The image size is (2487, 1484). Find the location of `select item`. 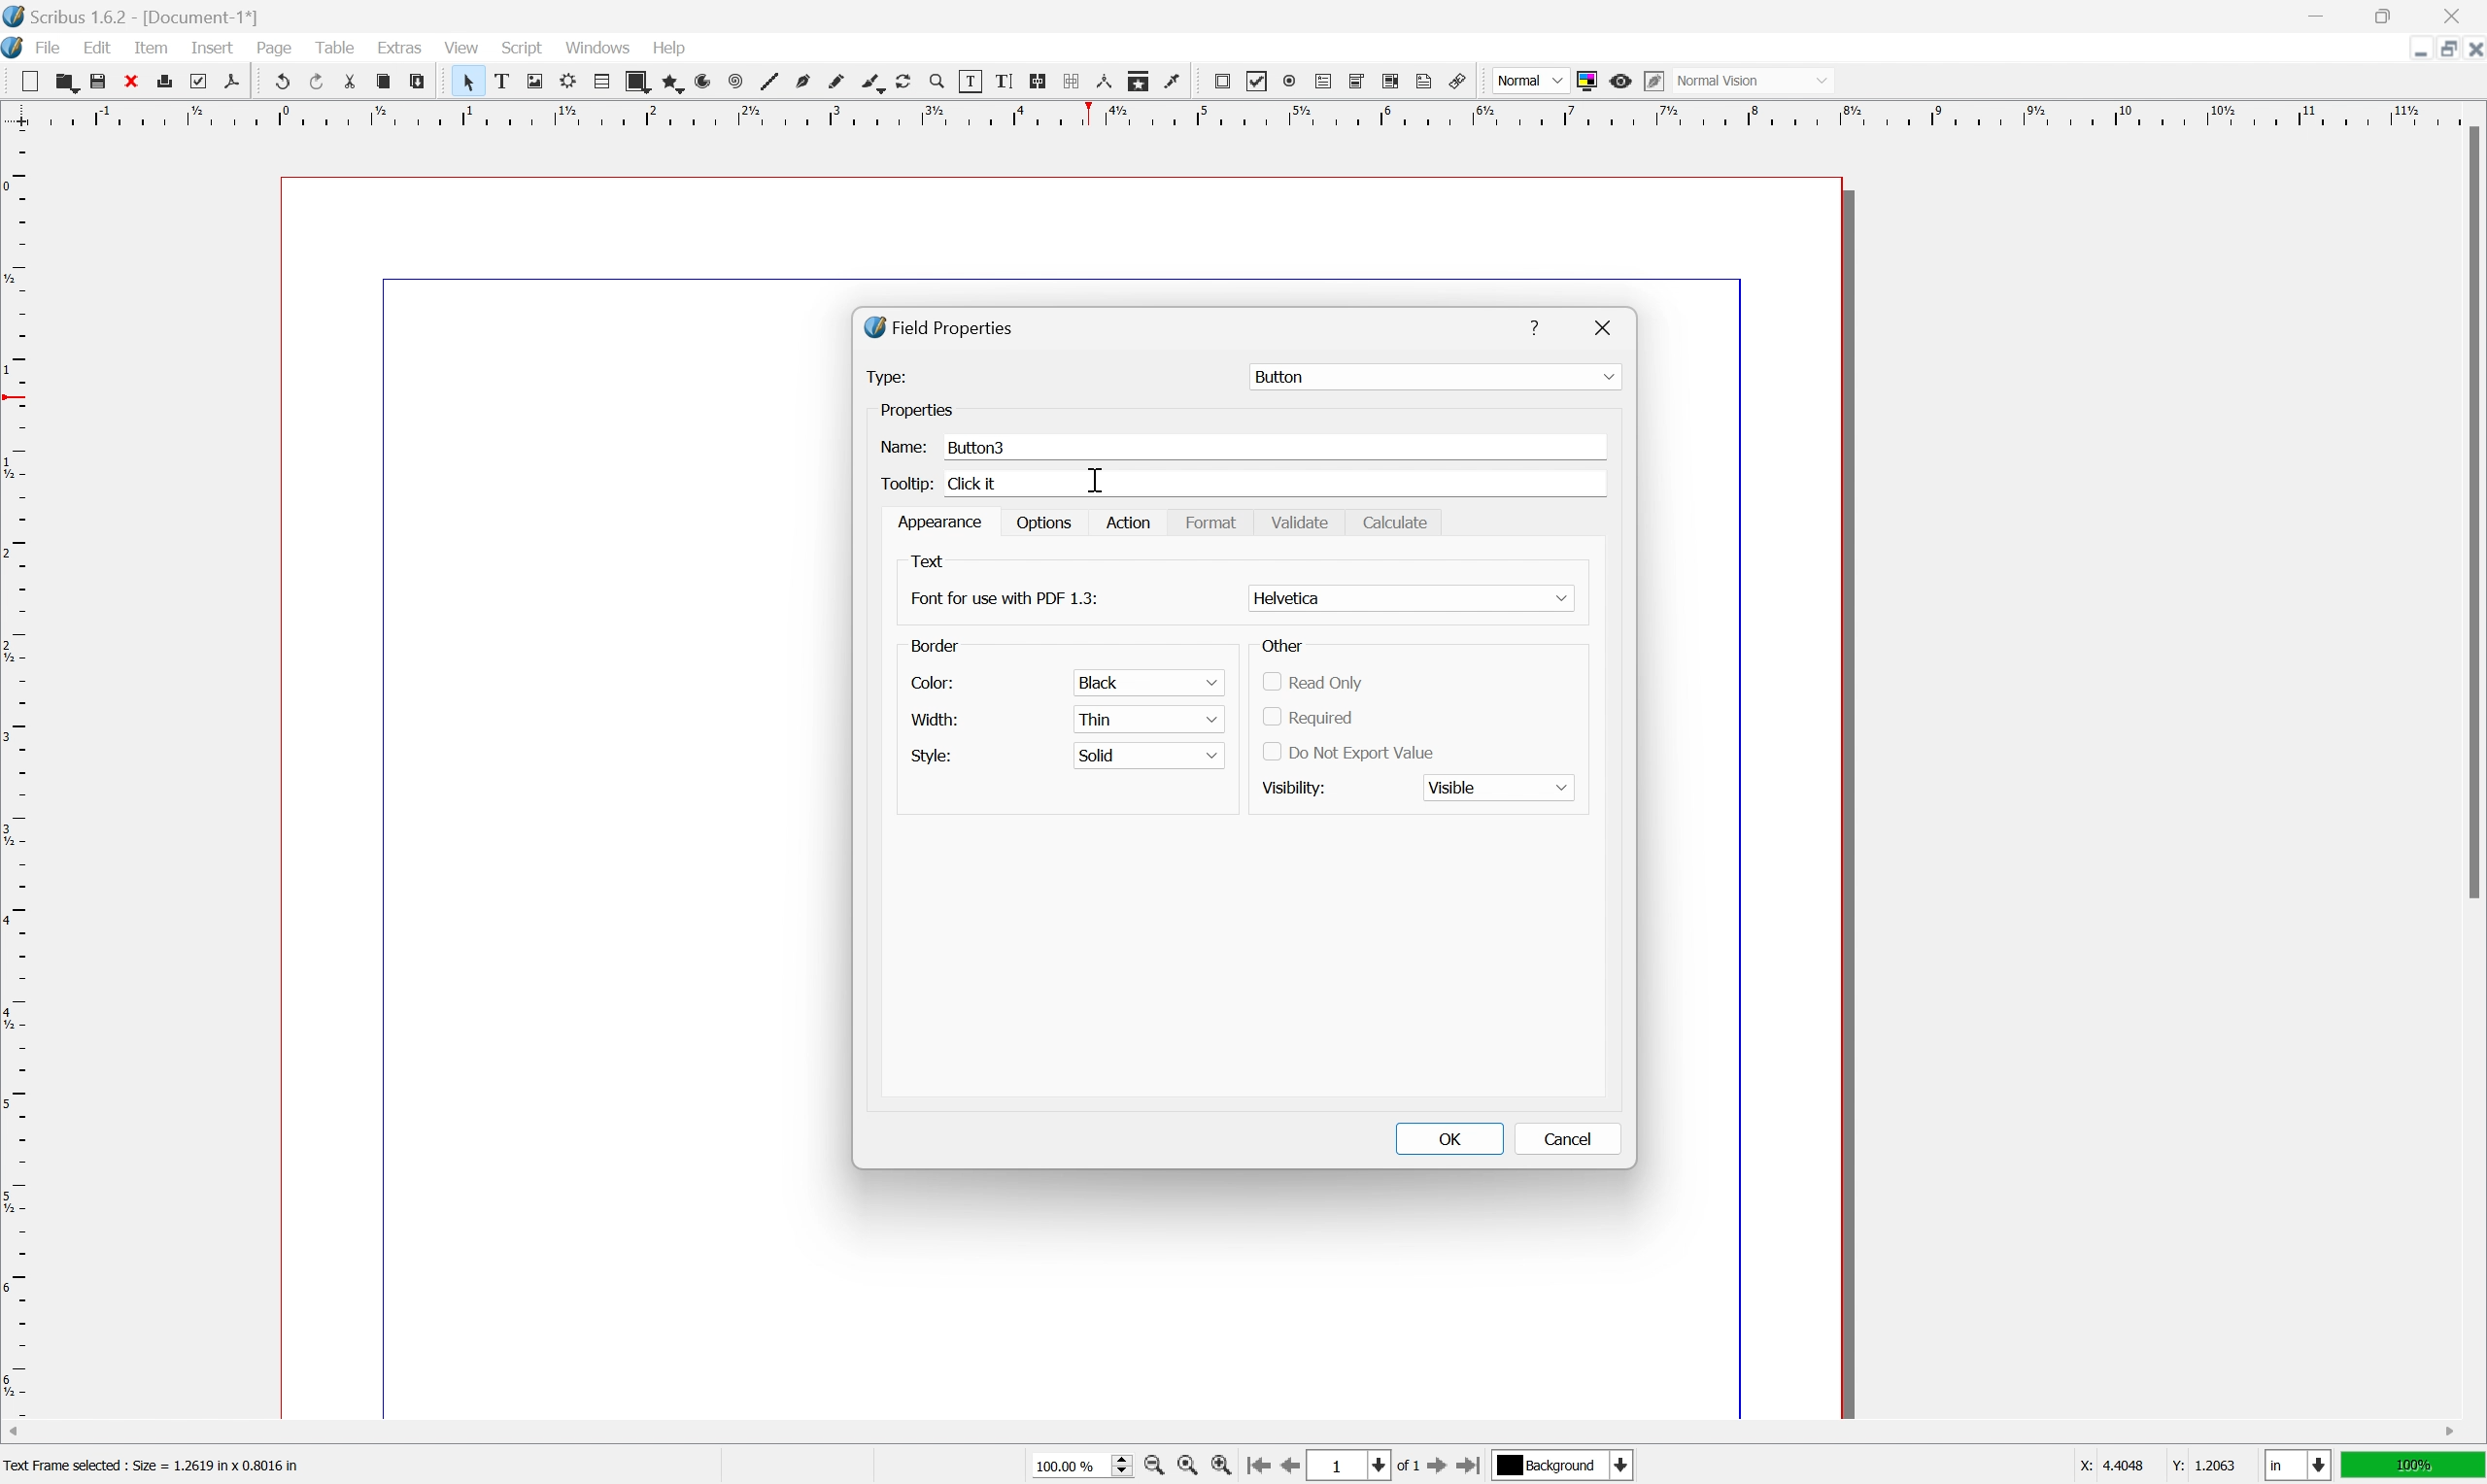

select item is located at coordinates (468, 82).